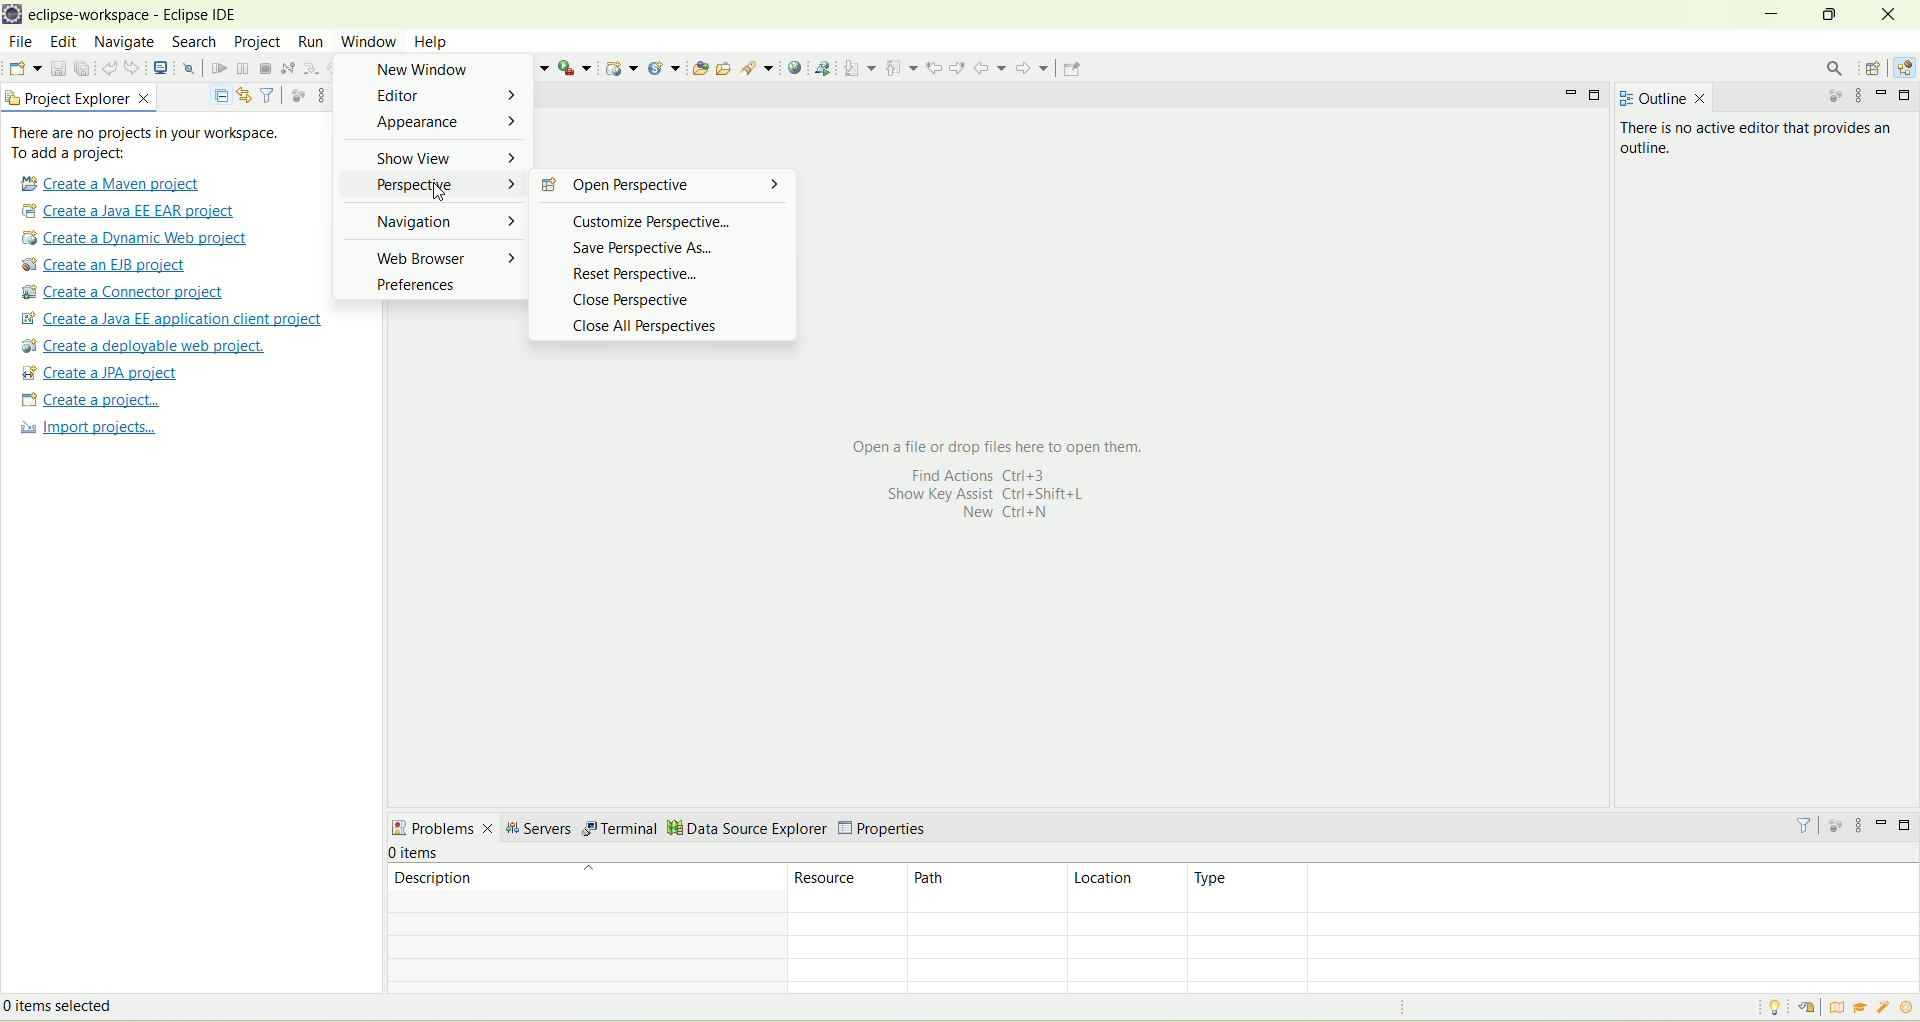  Describe the element at coordinates (1885, 96) in the screenshot. I see `minimize` at that location.